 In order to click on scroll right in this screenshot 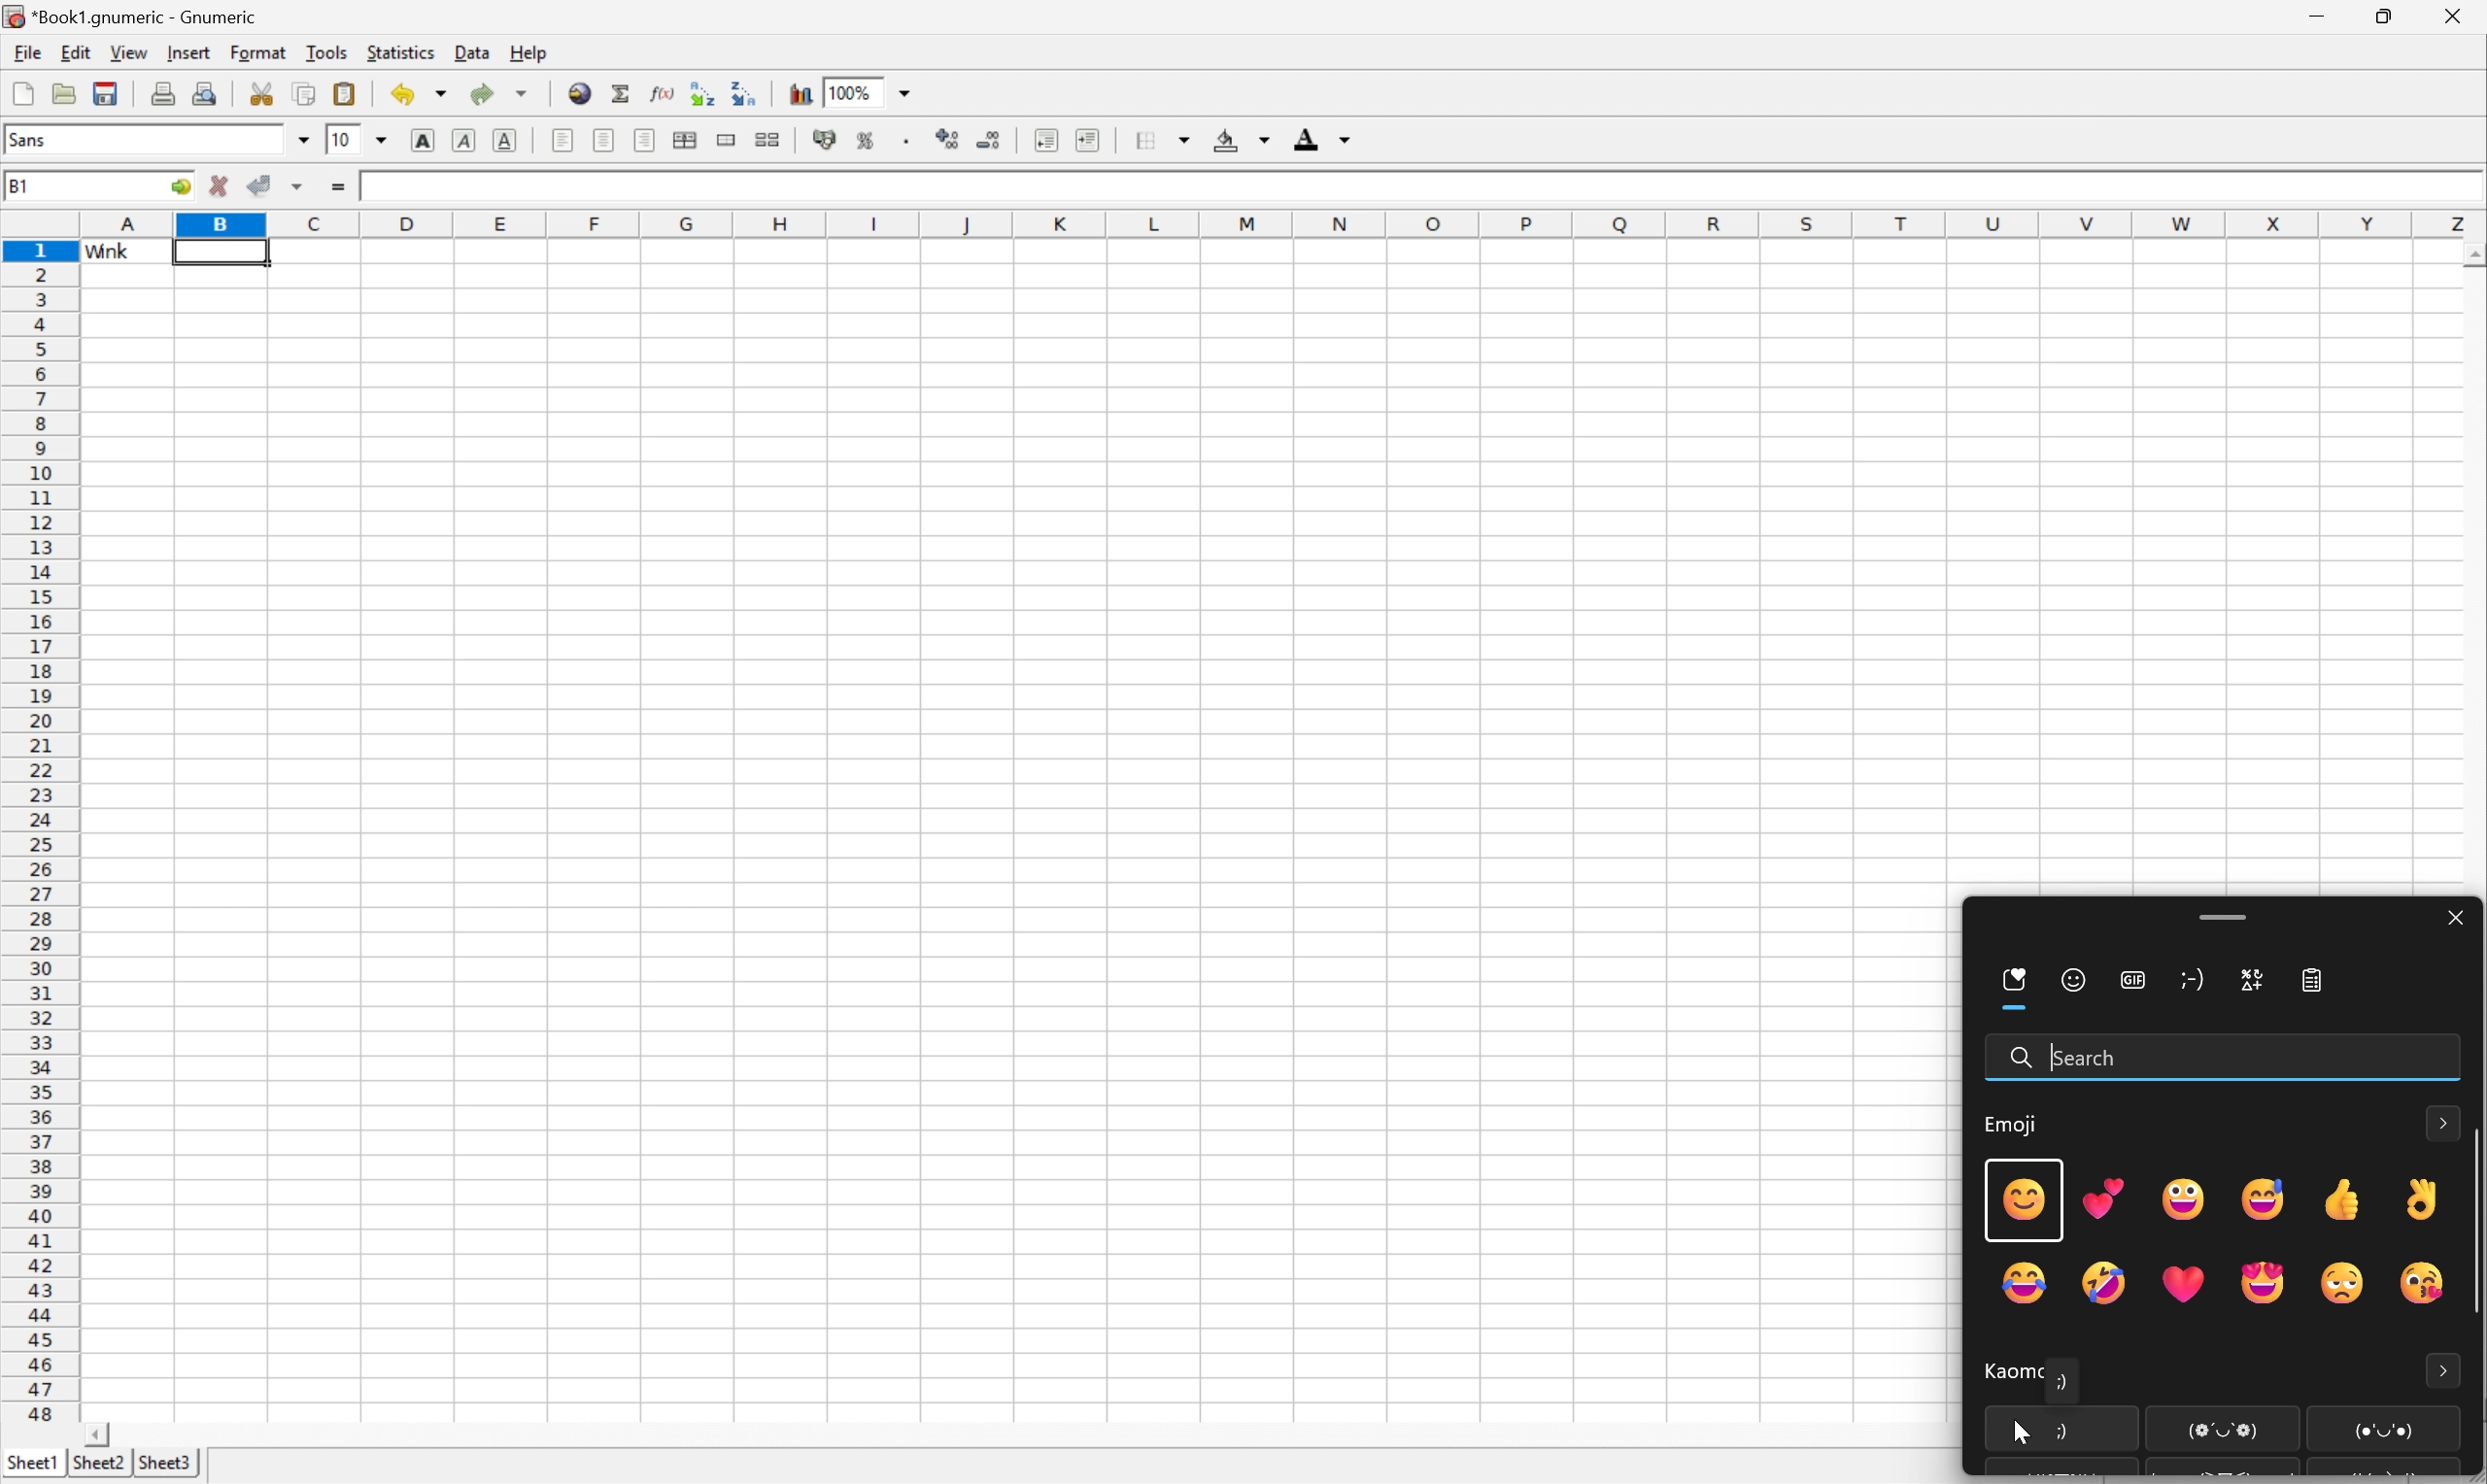, I will do `click(94, 1433)`.